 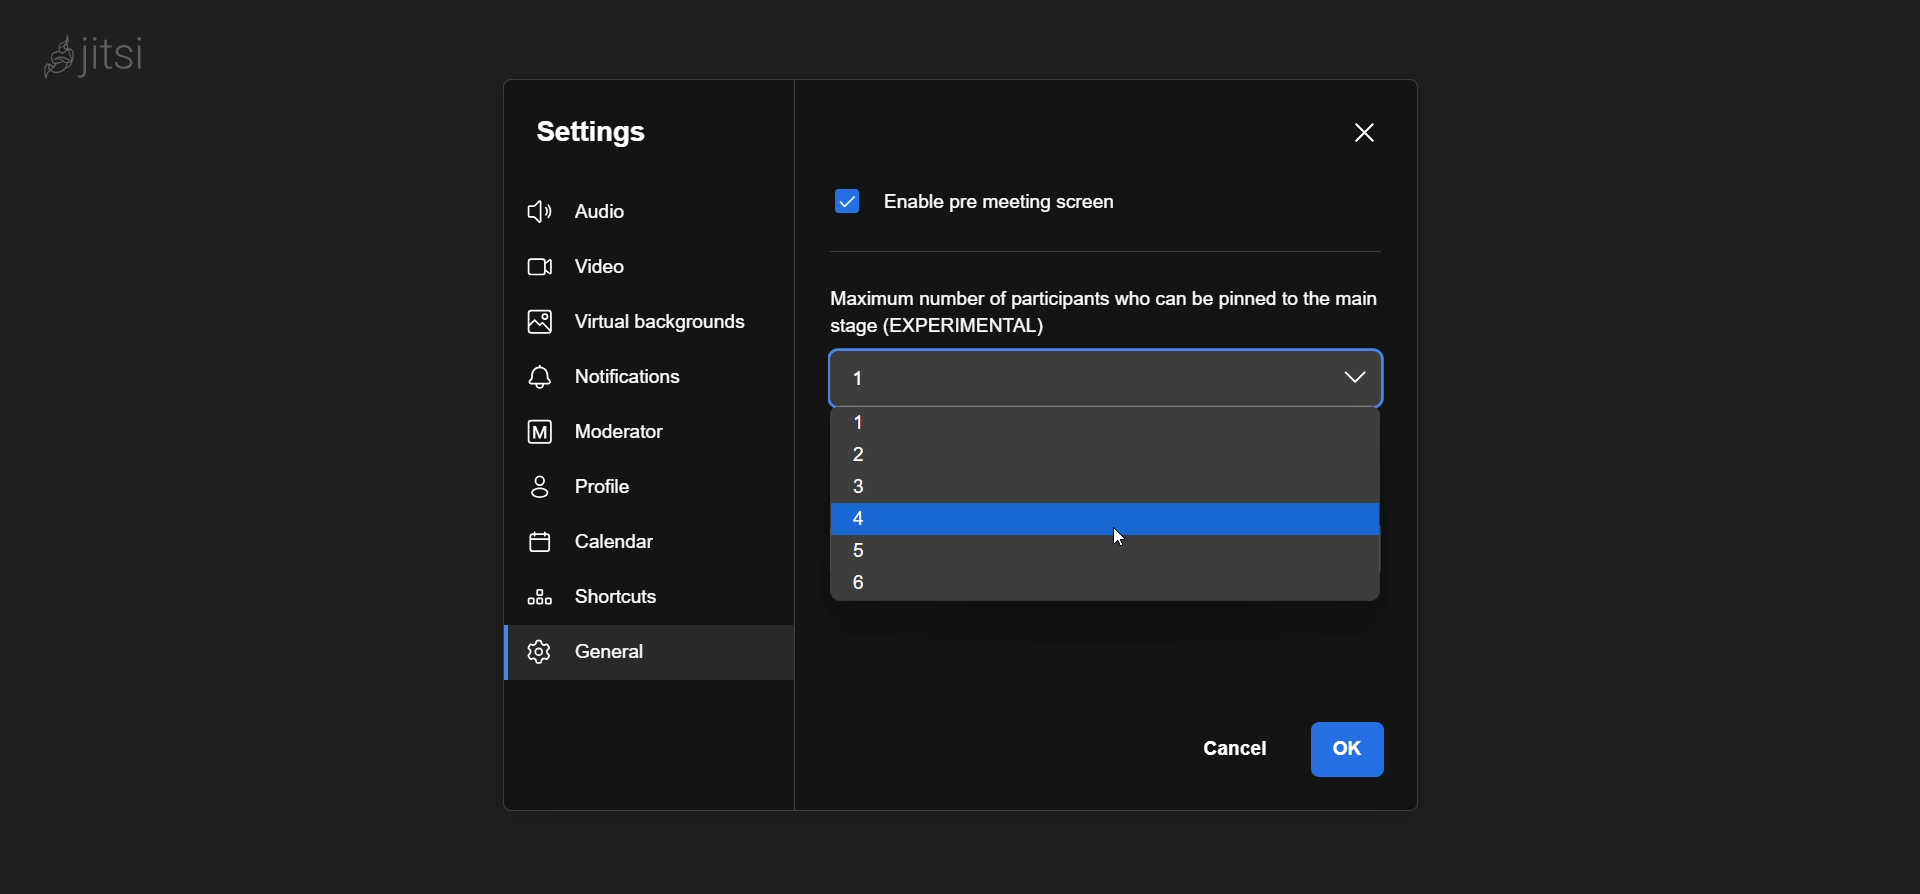 I want to click on Maximum number of participants who can be pinned to the main
stage (EXPERIMENTAL), so click(x=1111, y=311).